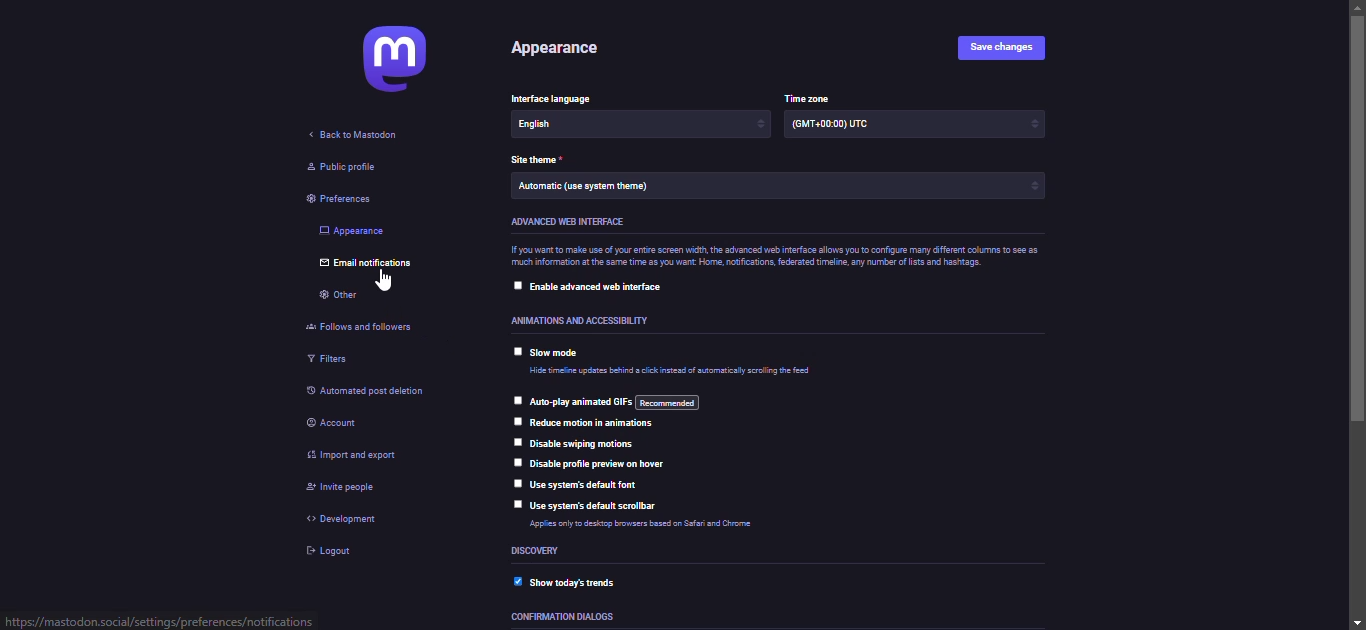 The width and height of the screenshot is (1366, 630). I want to click on theme, so click(540, 160).